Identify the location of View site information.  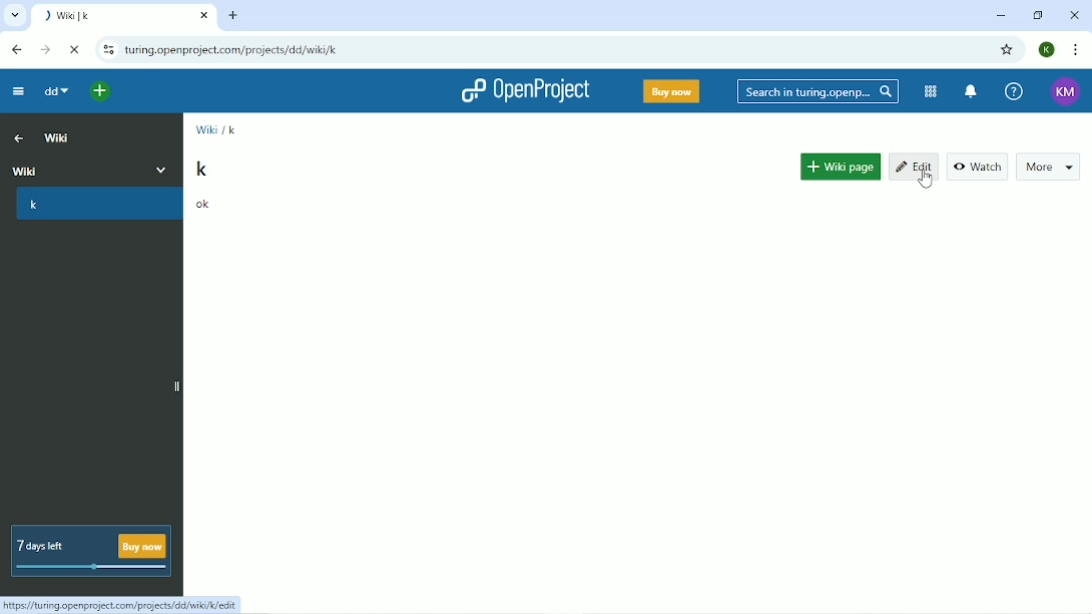
(106, 50).